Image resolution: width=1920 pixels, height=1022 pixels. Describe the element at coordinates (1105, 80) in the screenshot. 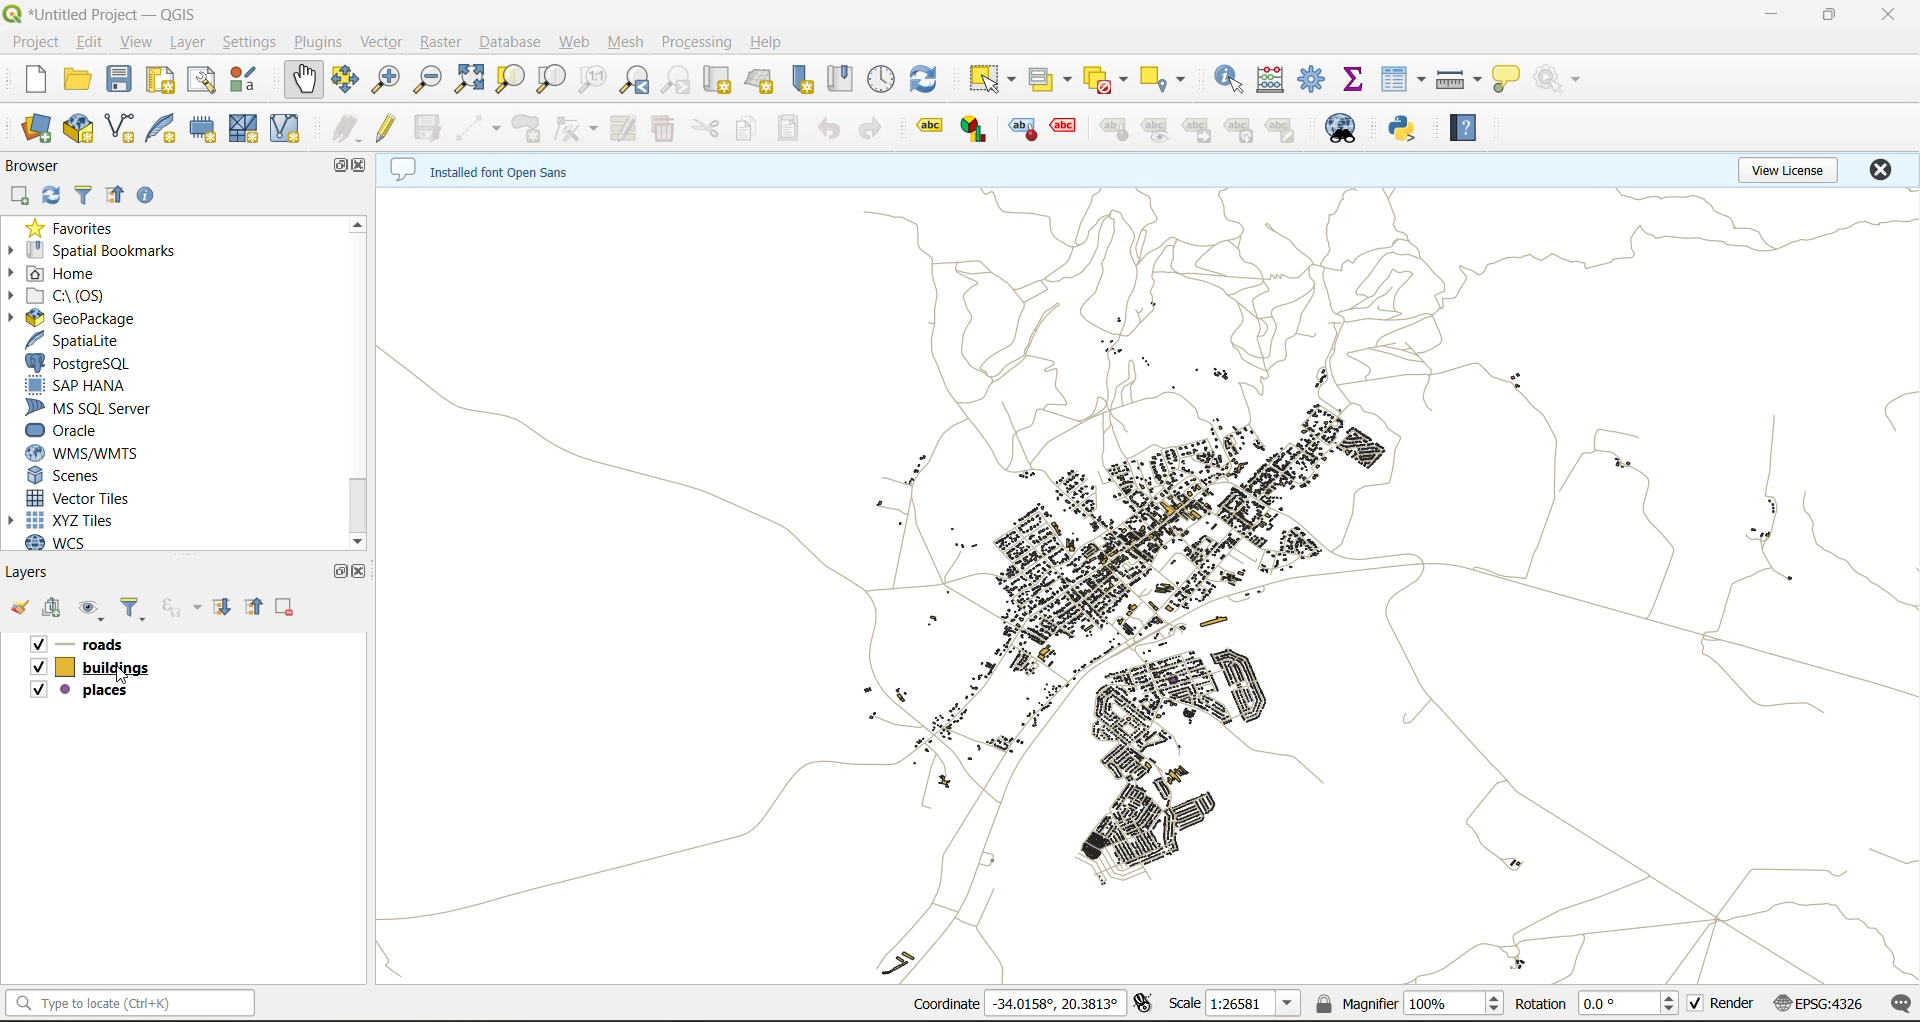

I see `deselect` at that location.